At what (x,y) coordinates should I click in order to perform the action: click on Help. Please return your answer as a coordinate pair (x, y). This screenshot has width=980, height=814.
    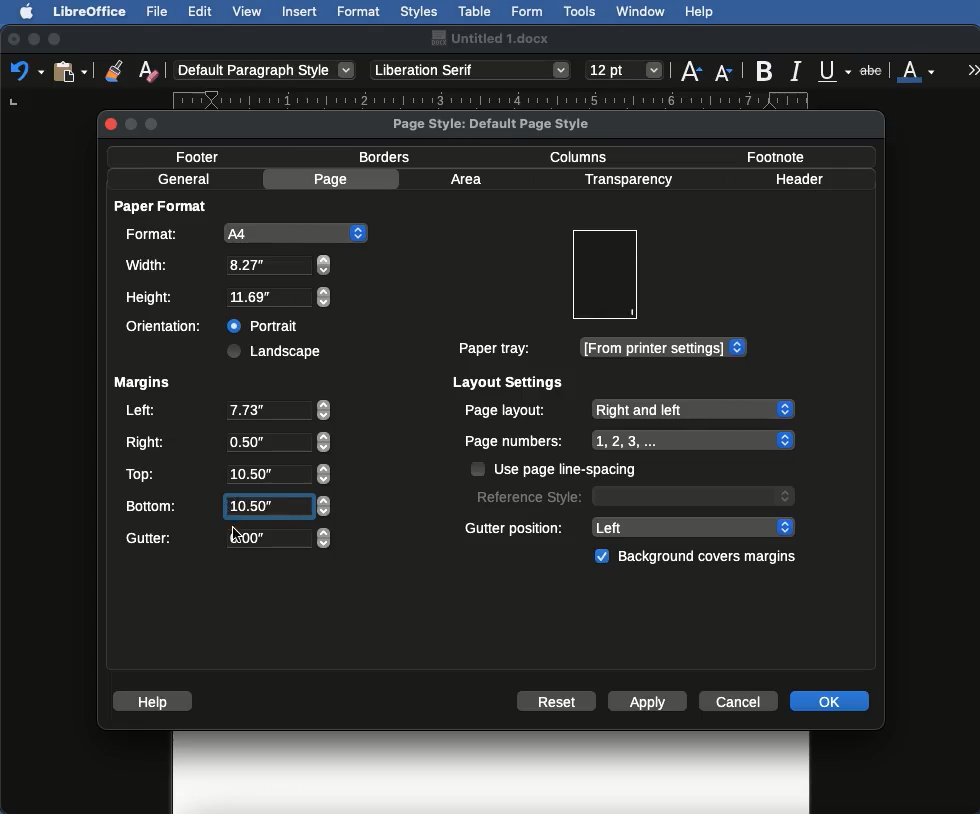
    Looking at the image, I should click on (156, 701).